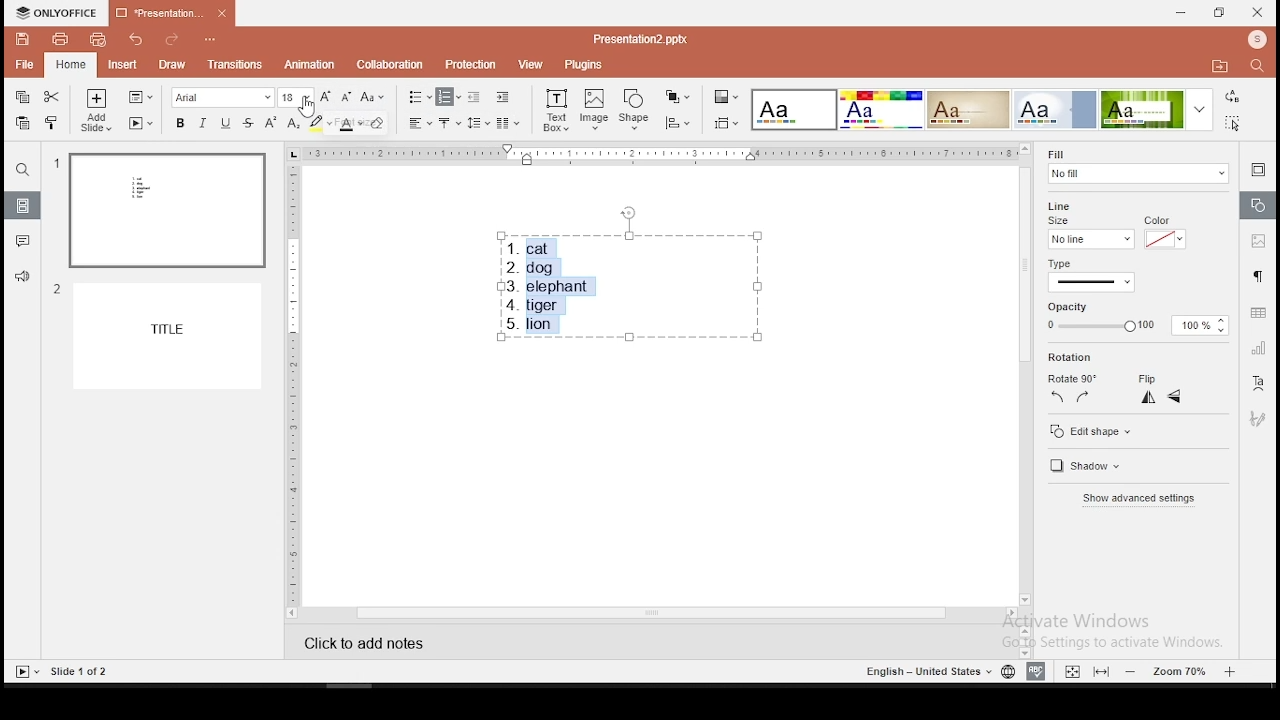  I want to click on replace, so click(1232, 97).